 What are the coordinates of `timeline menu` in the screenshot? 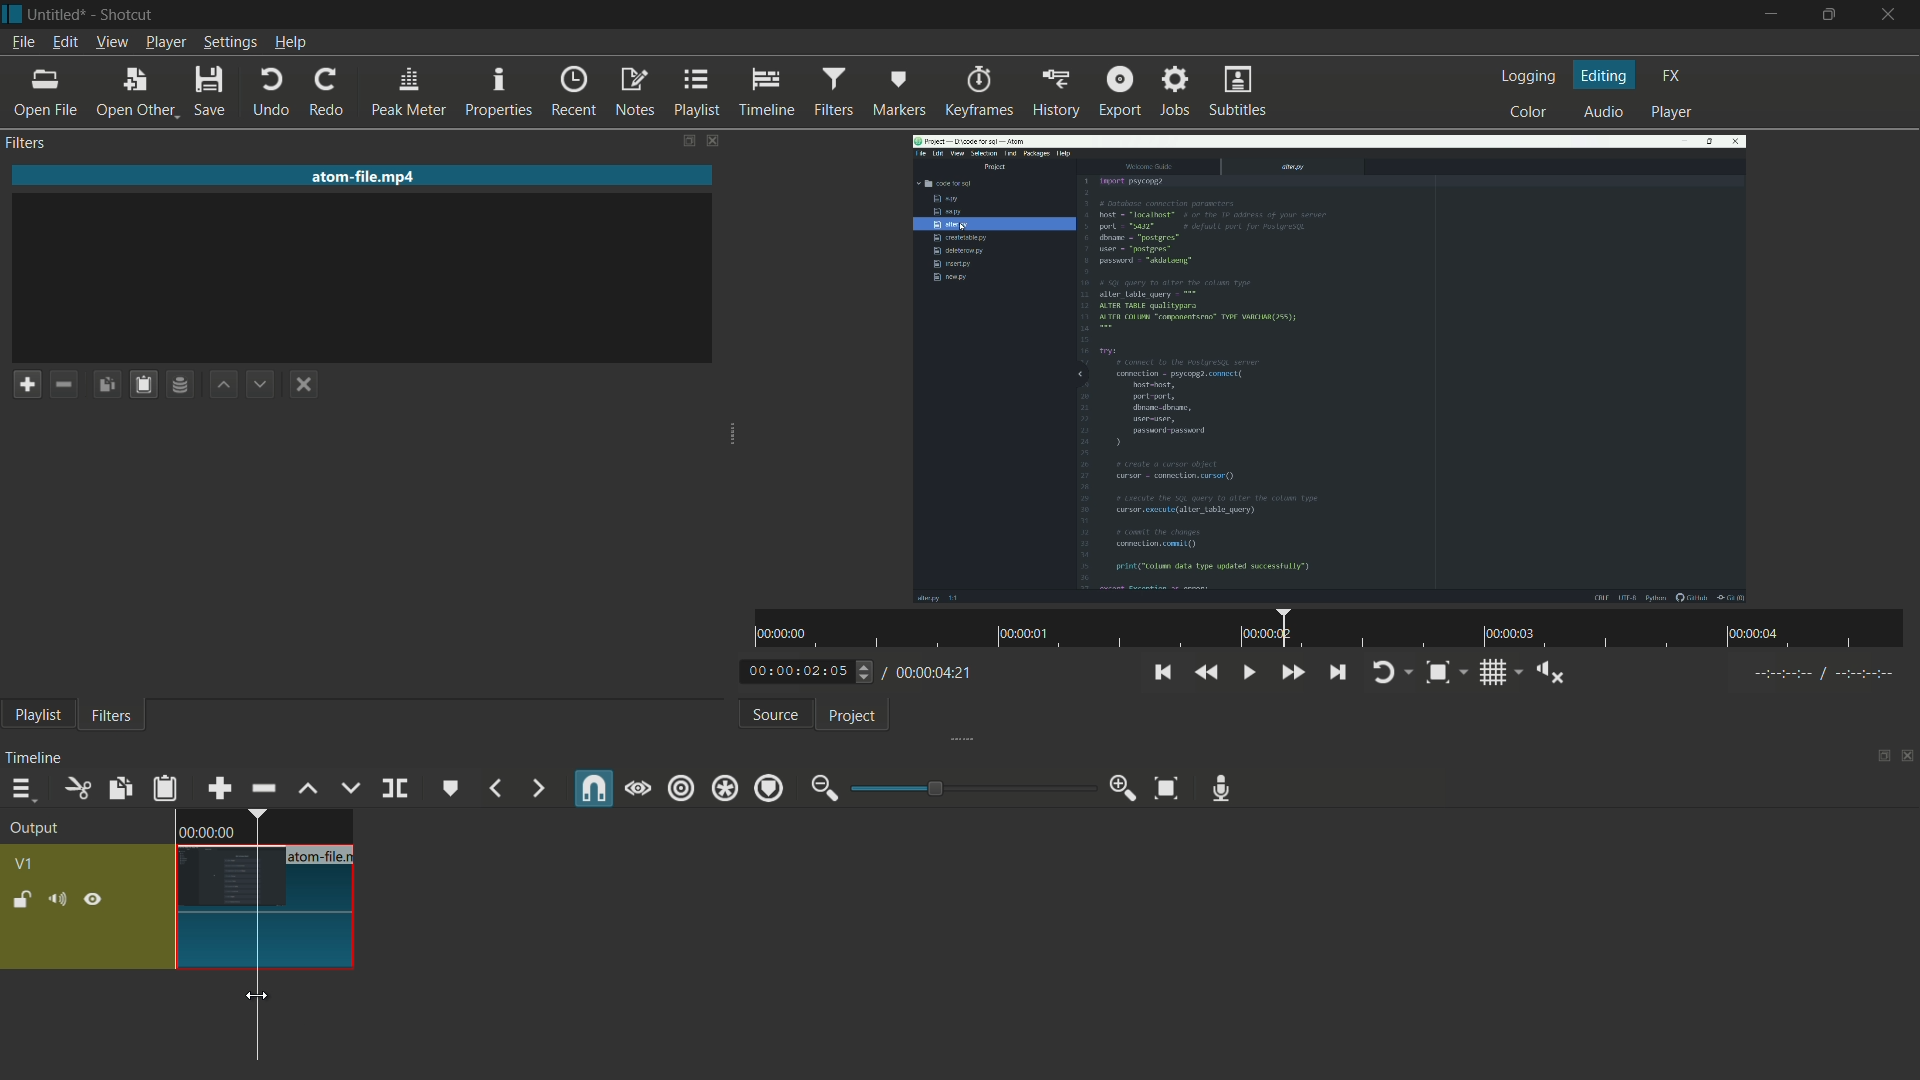 It's located at (21, 789).